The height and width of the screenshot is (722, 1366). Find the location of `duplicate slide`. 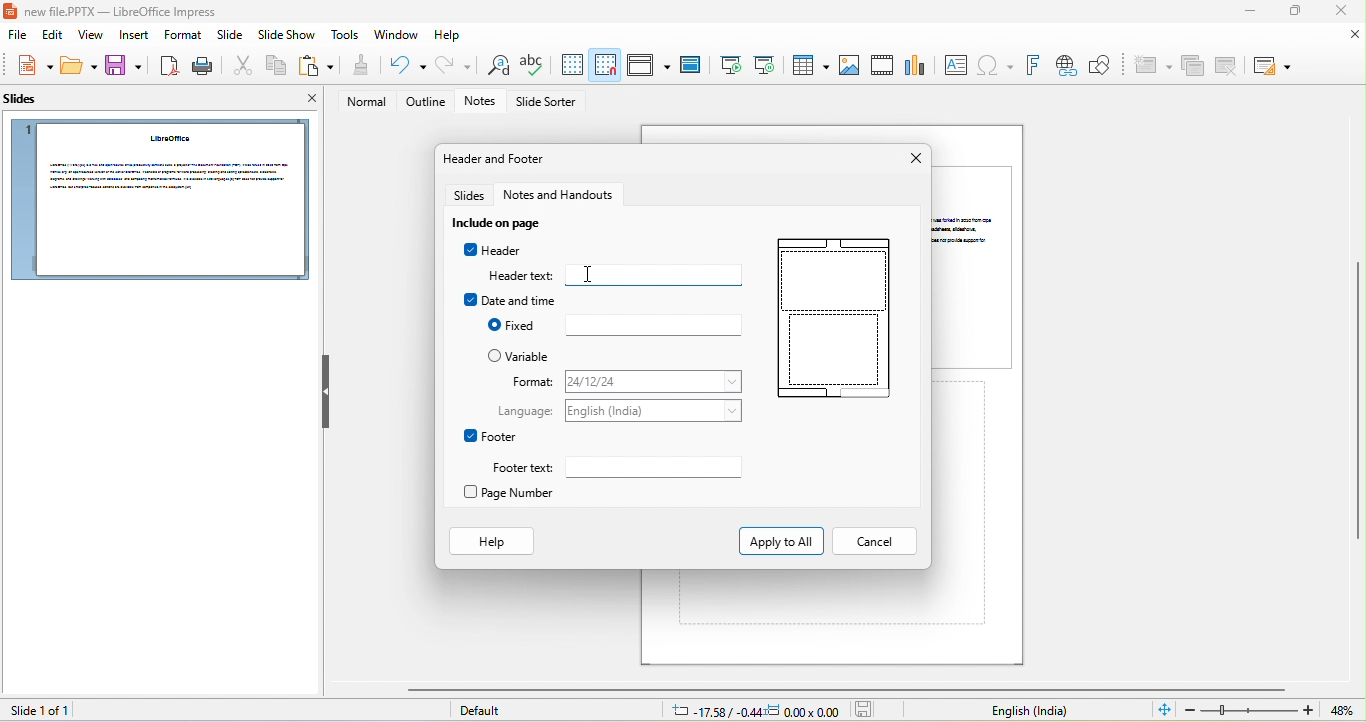

duplicate slide is located at coordinates (1193, 67).